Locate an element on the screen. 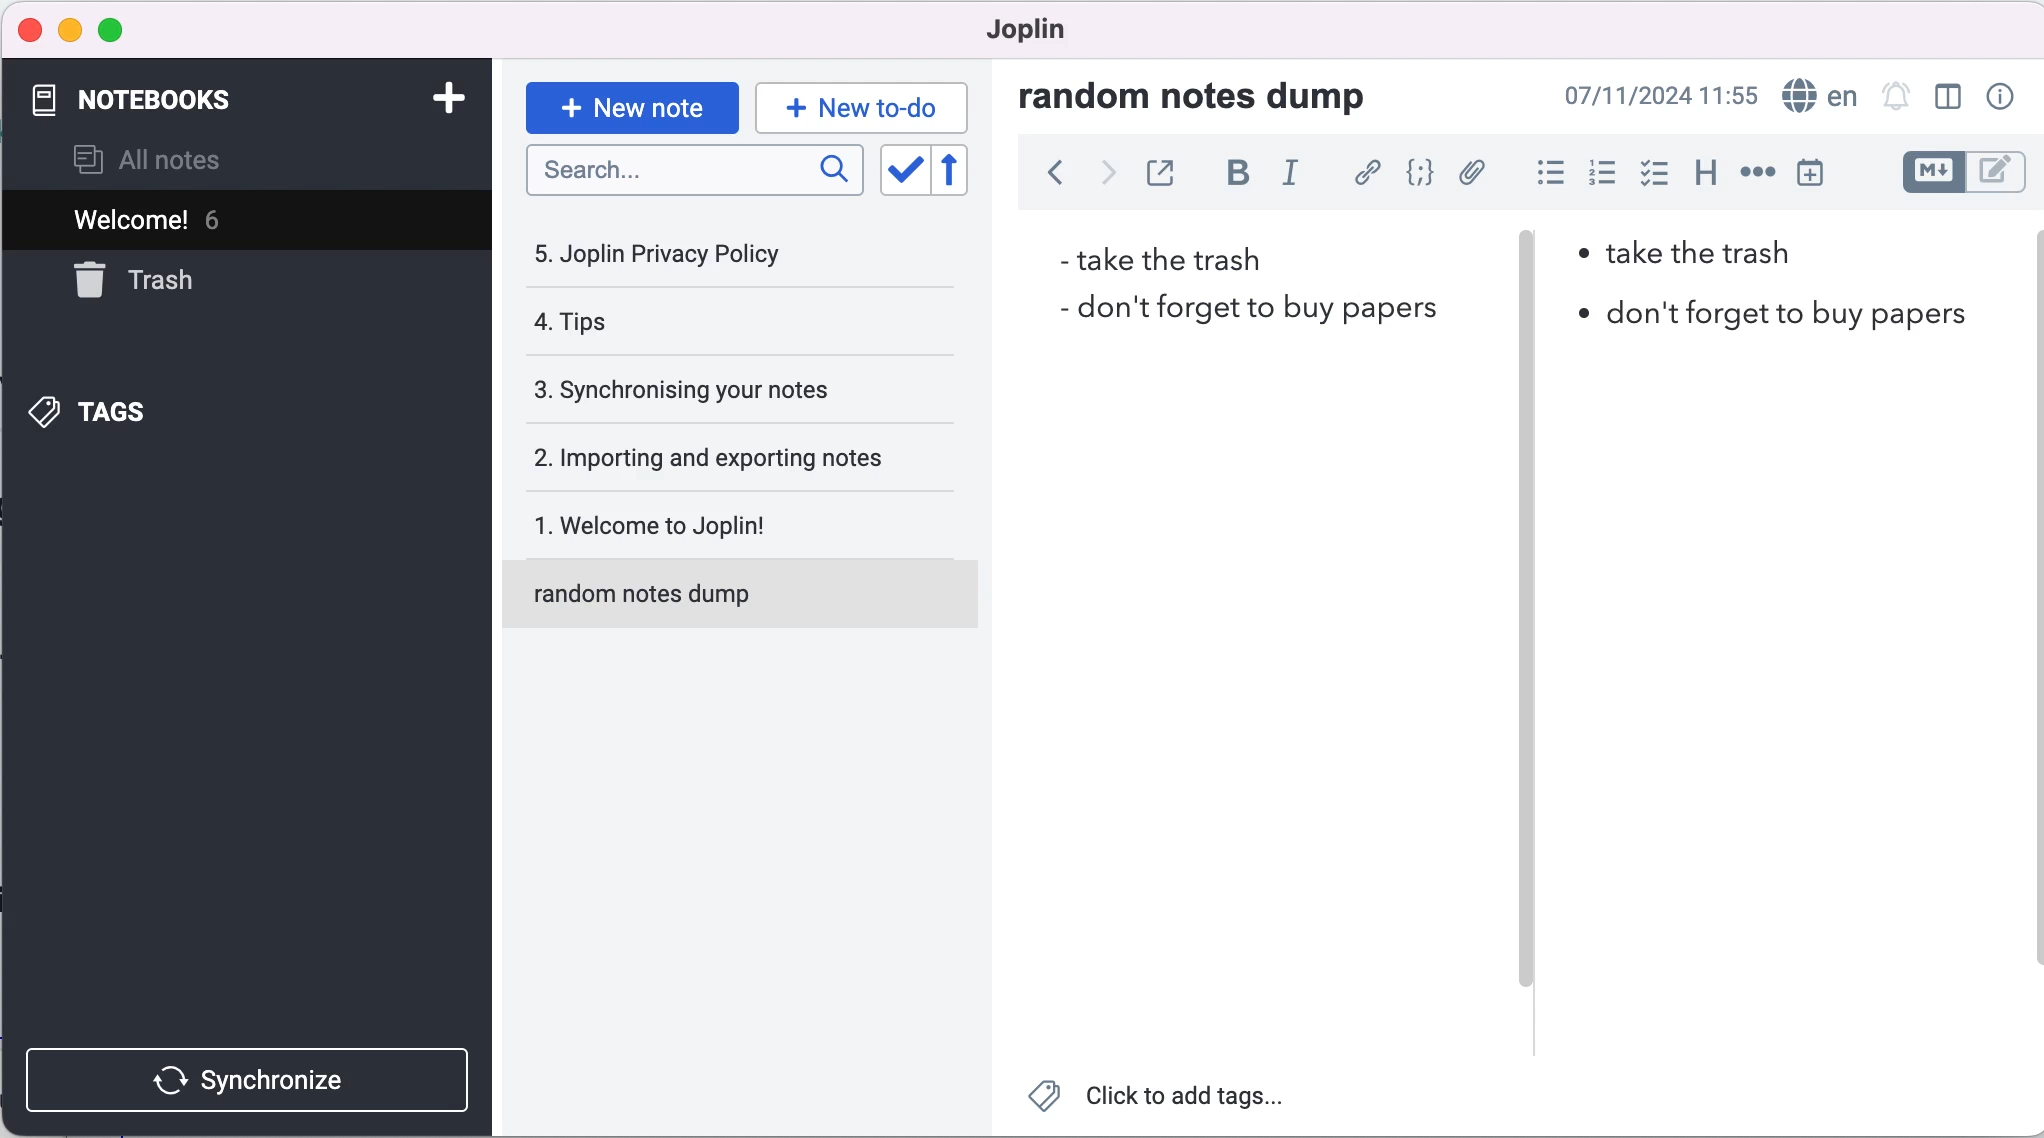  importing and exporting notes is located at coordinates (722, 456).